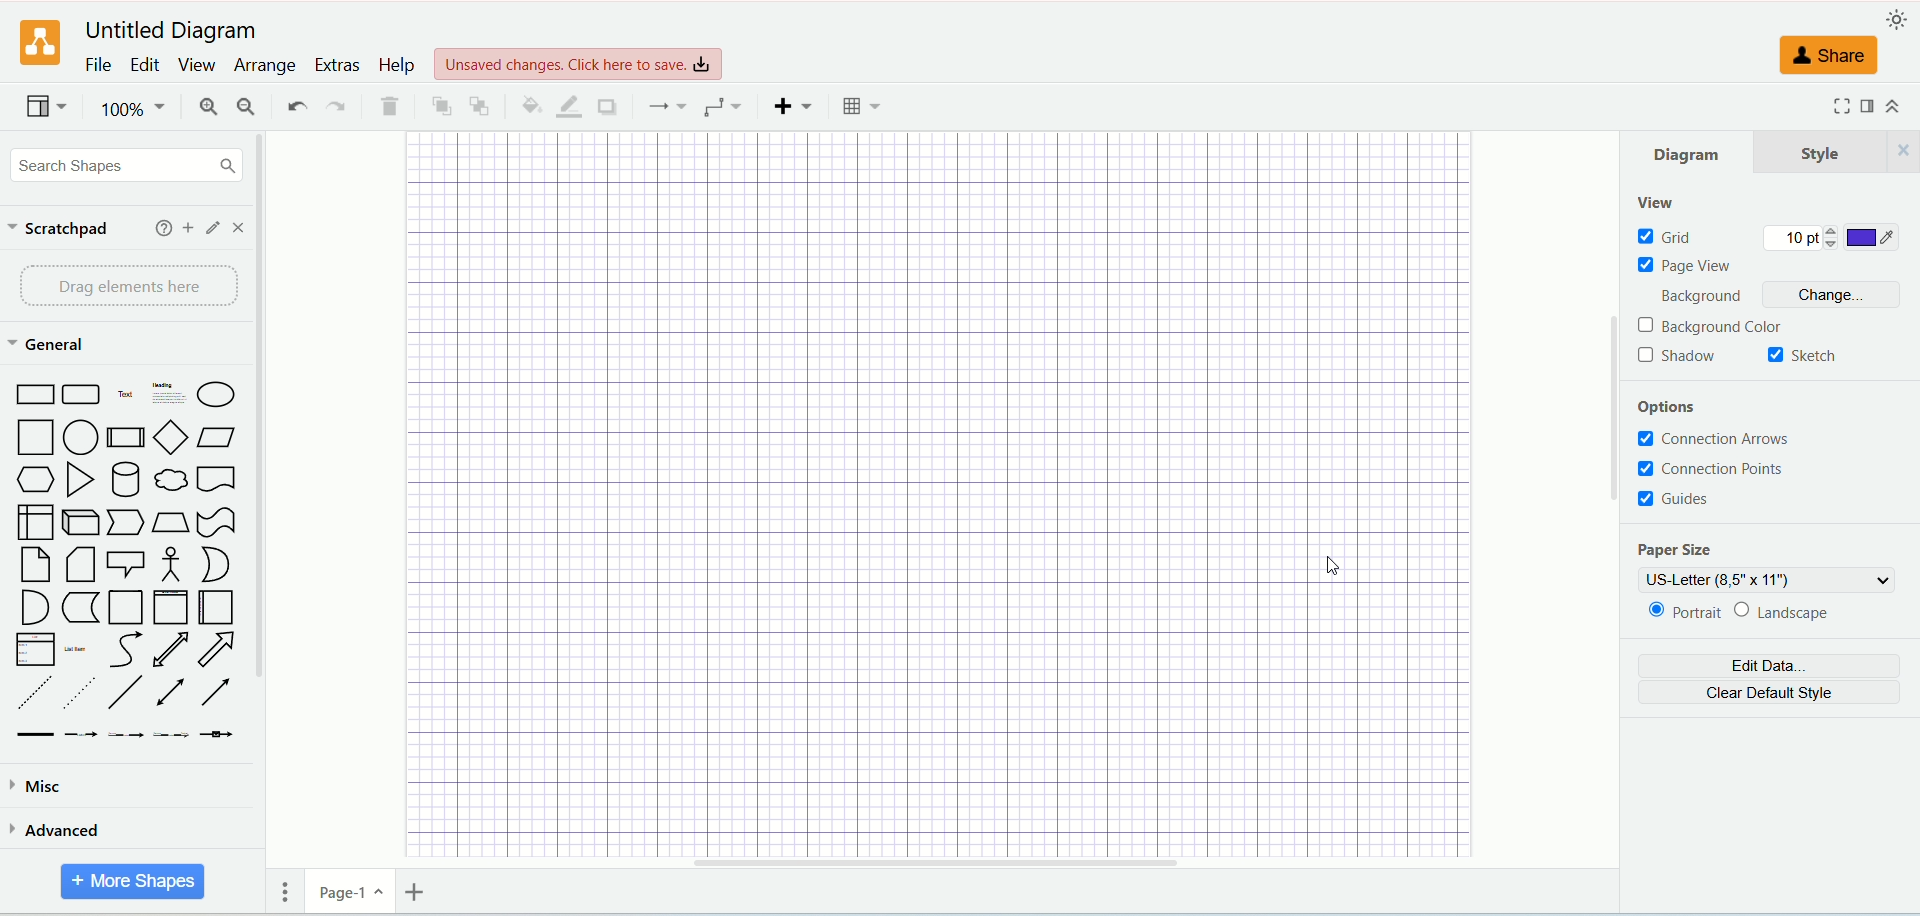 The width and height of the screenshot is (1920, 916). Describe the element at coordinates (130, 652) in the screenshot. I see `Curves` at that location.